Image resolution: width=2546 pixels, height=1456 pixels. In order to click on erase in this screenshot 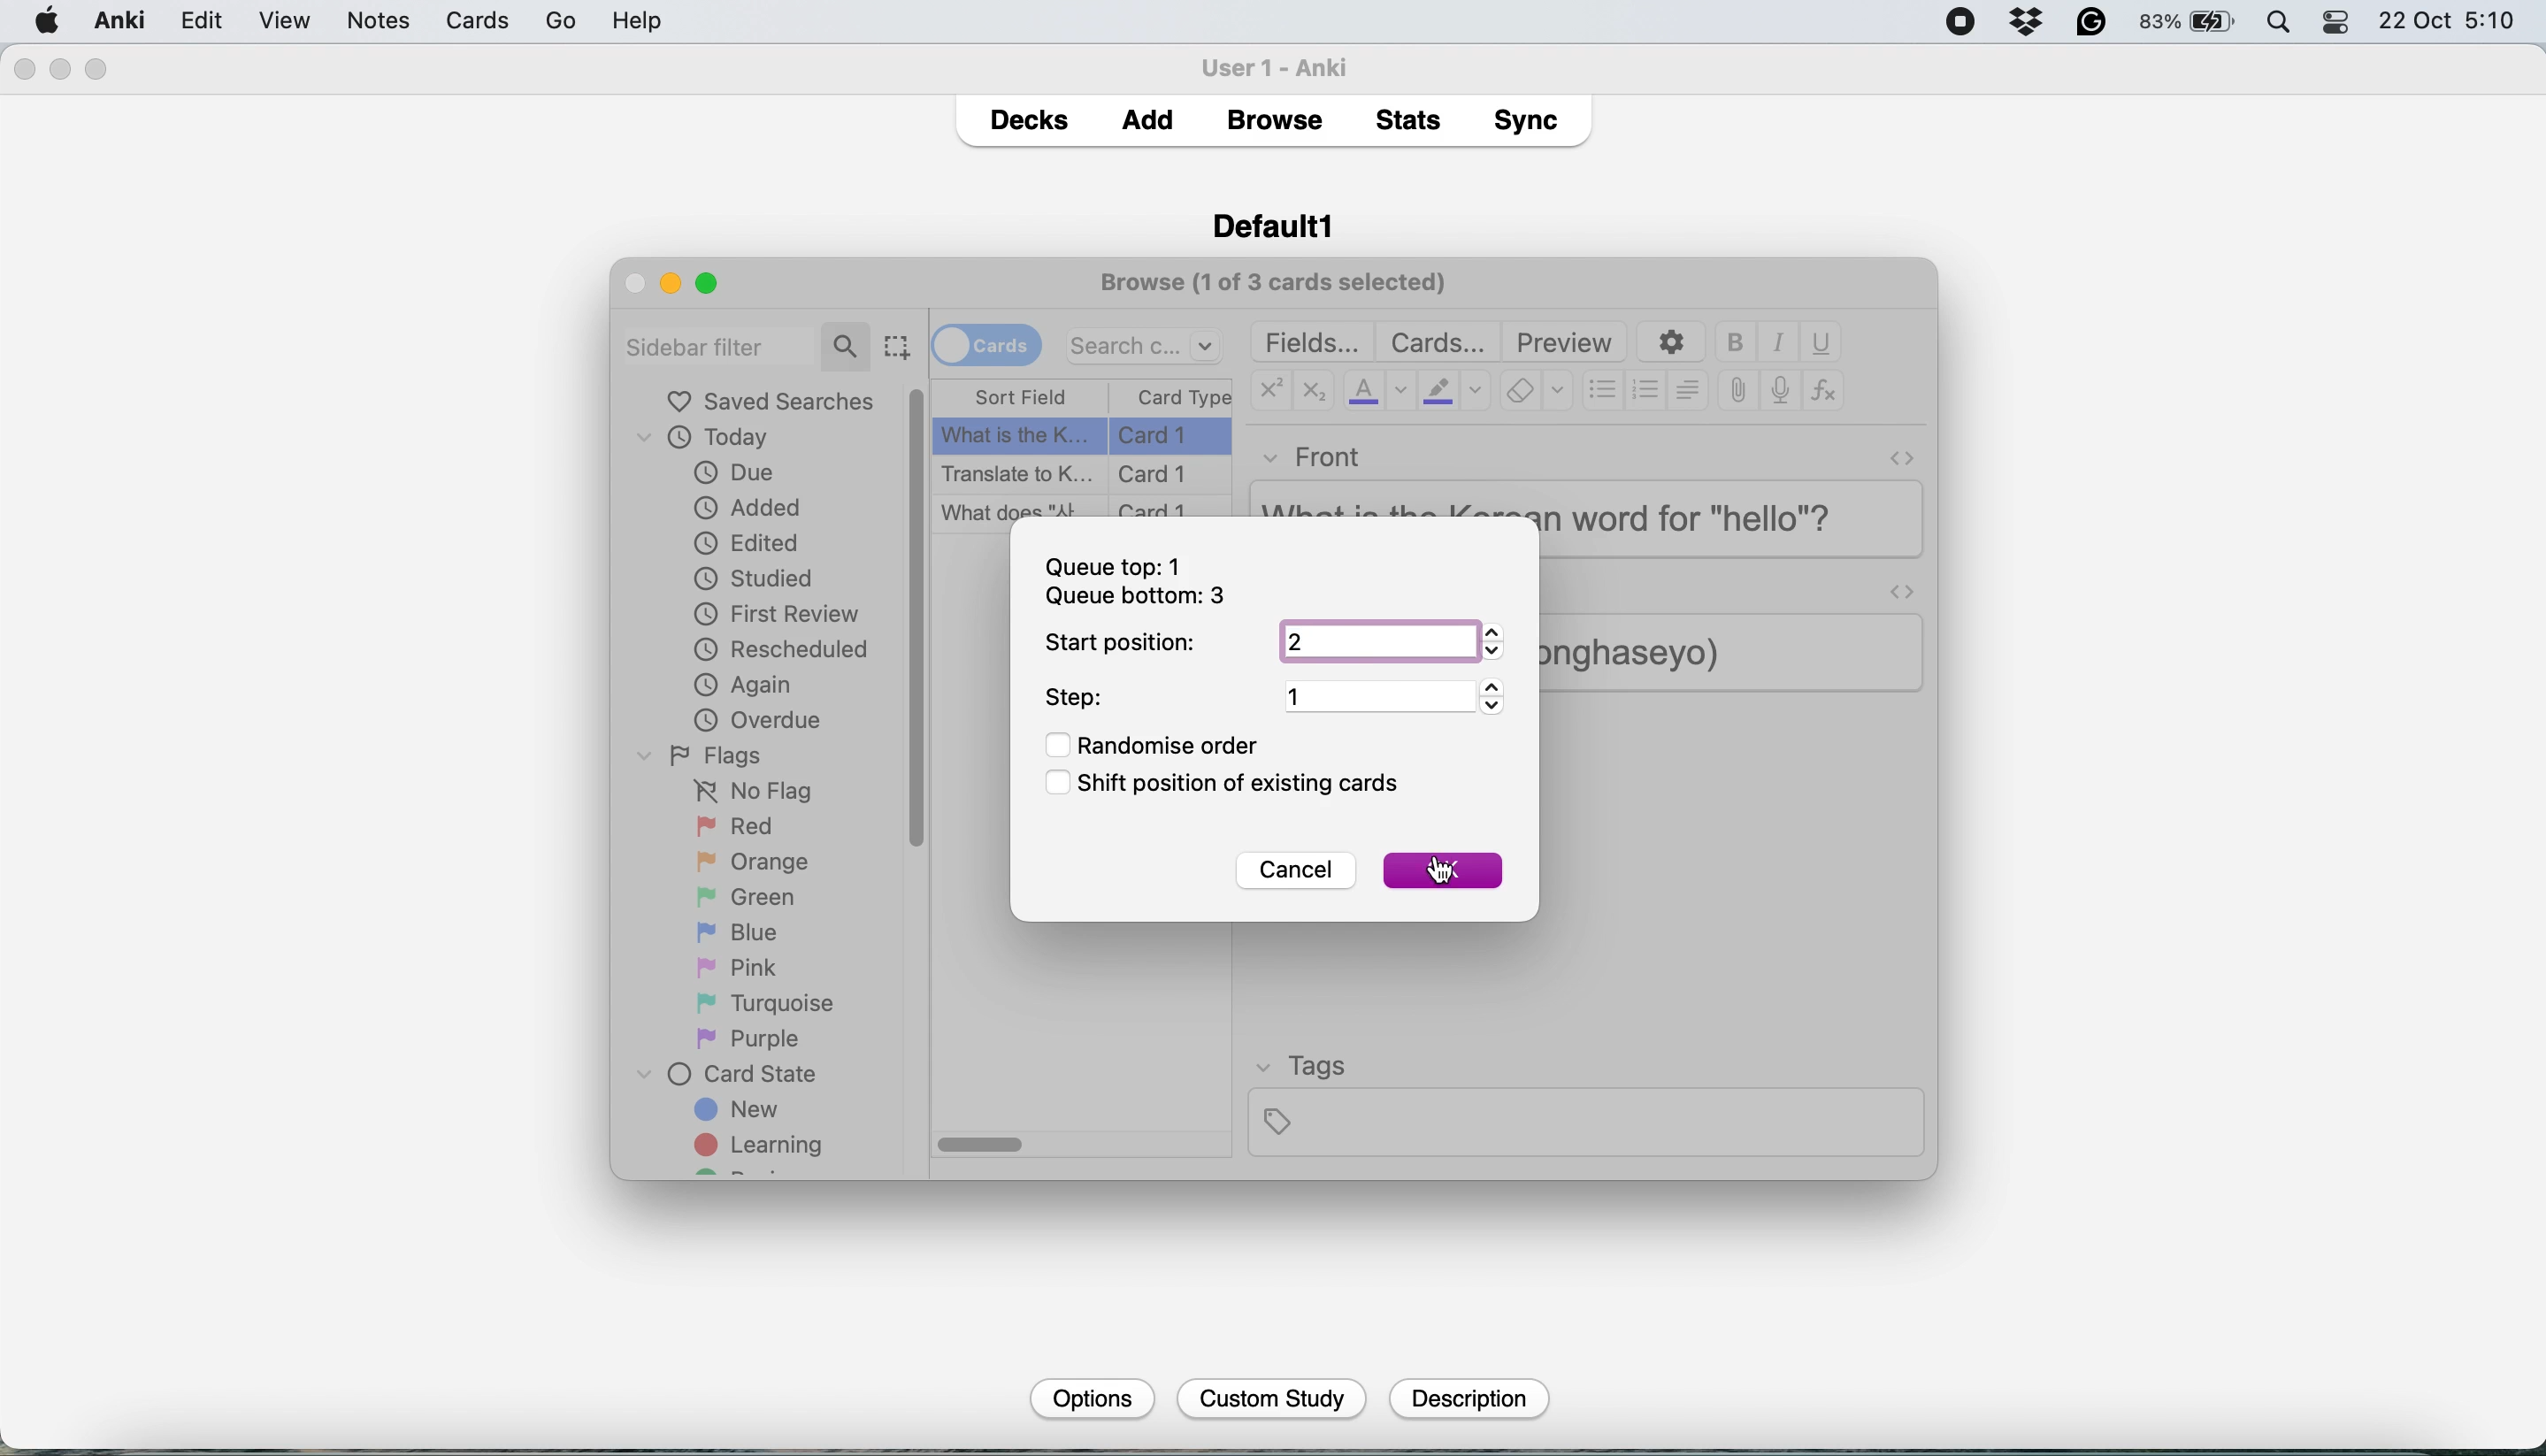, I will do `click(1536, 392)`.